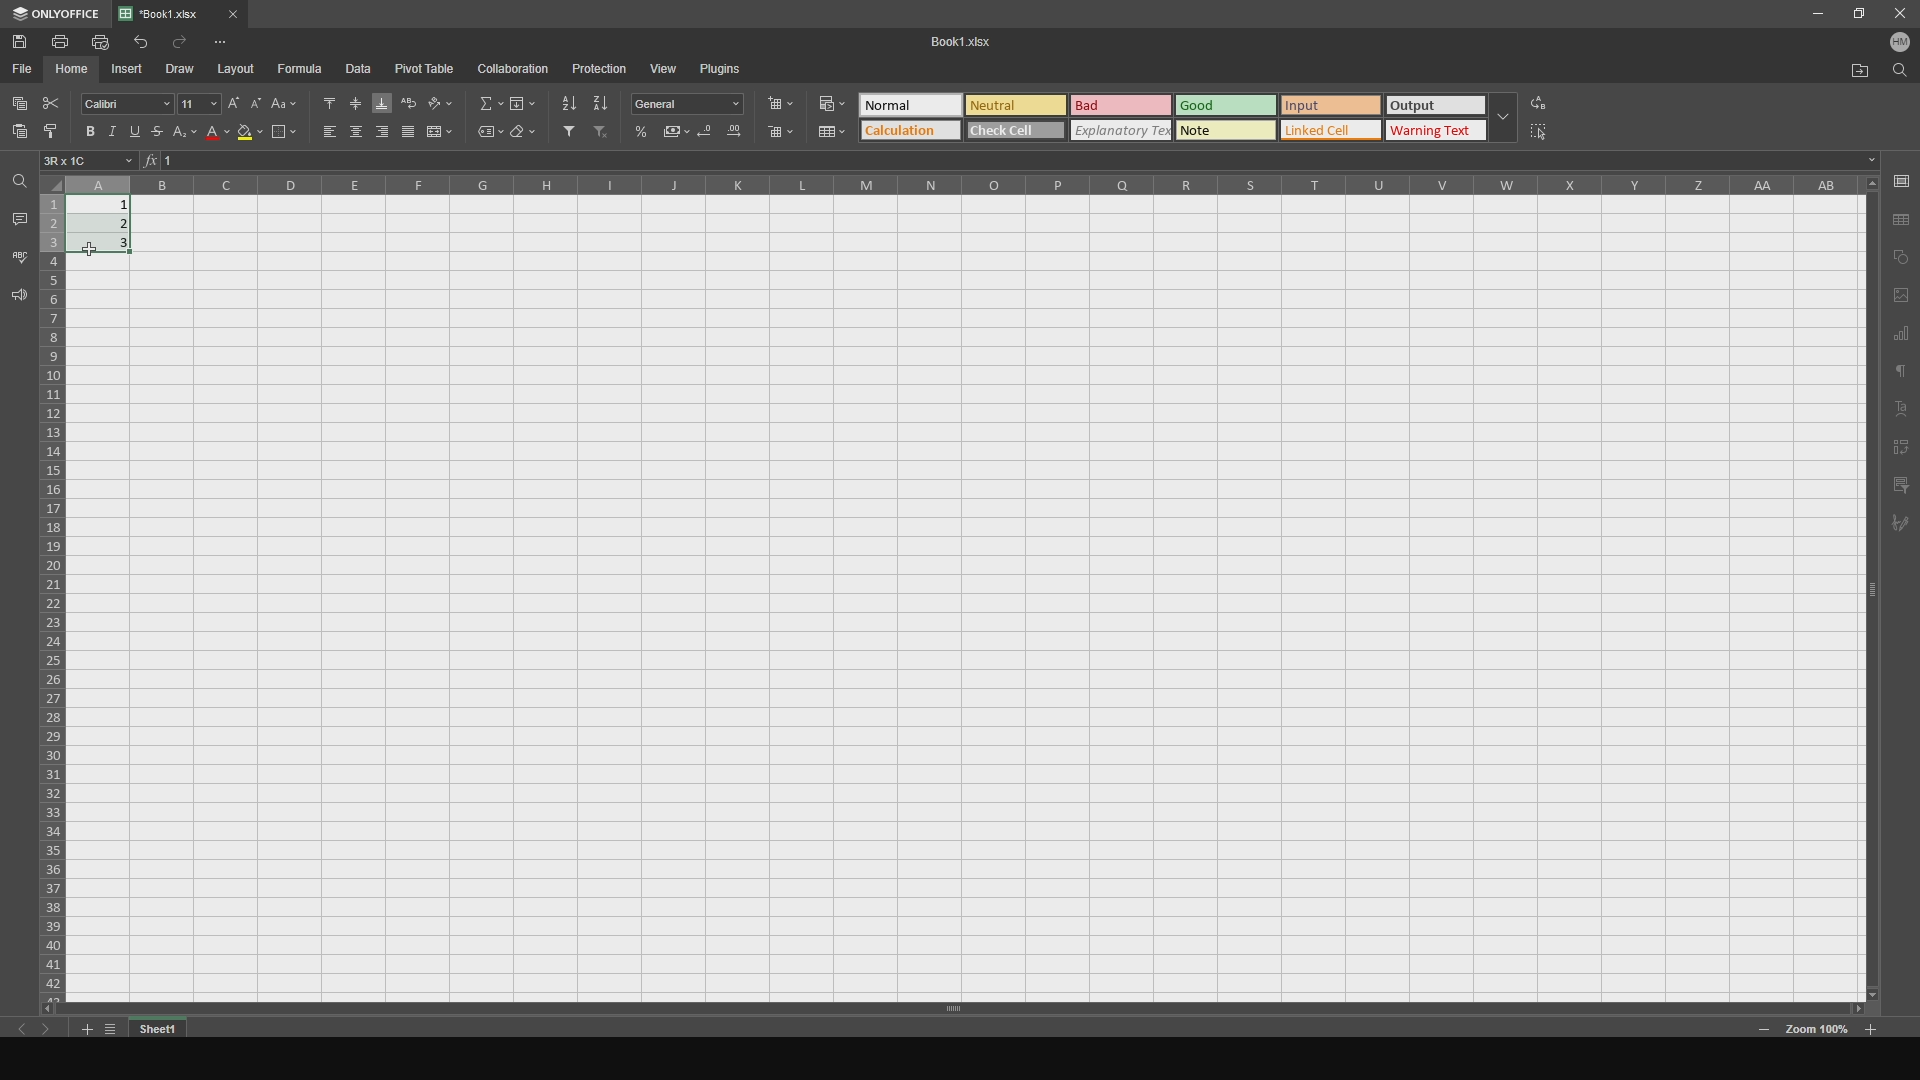  Describe the element at coordinates (232, 103) in the screenshot. I see `increment font size` at that location.